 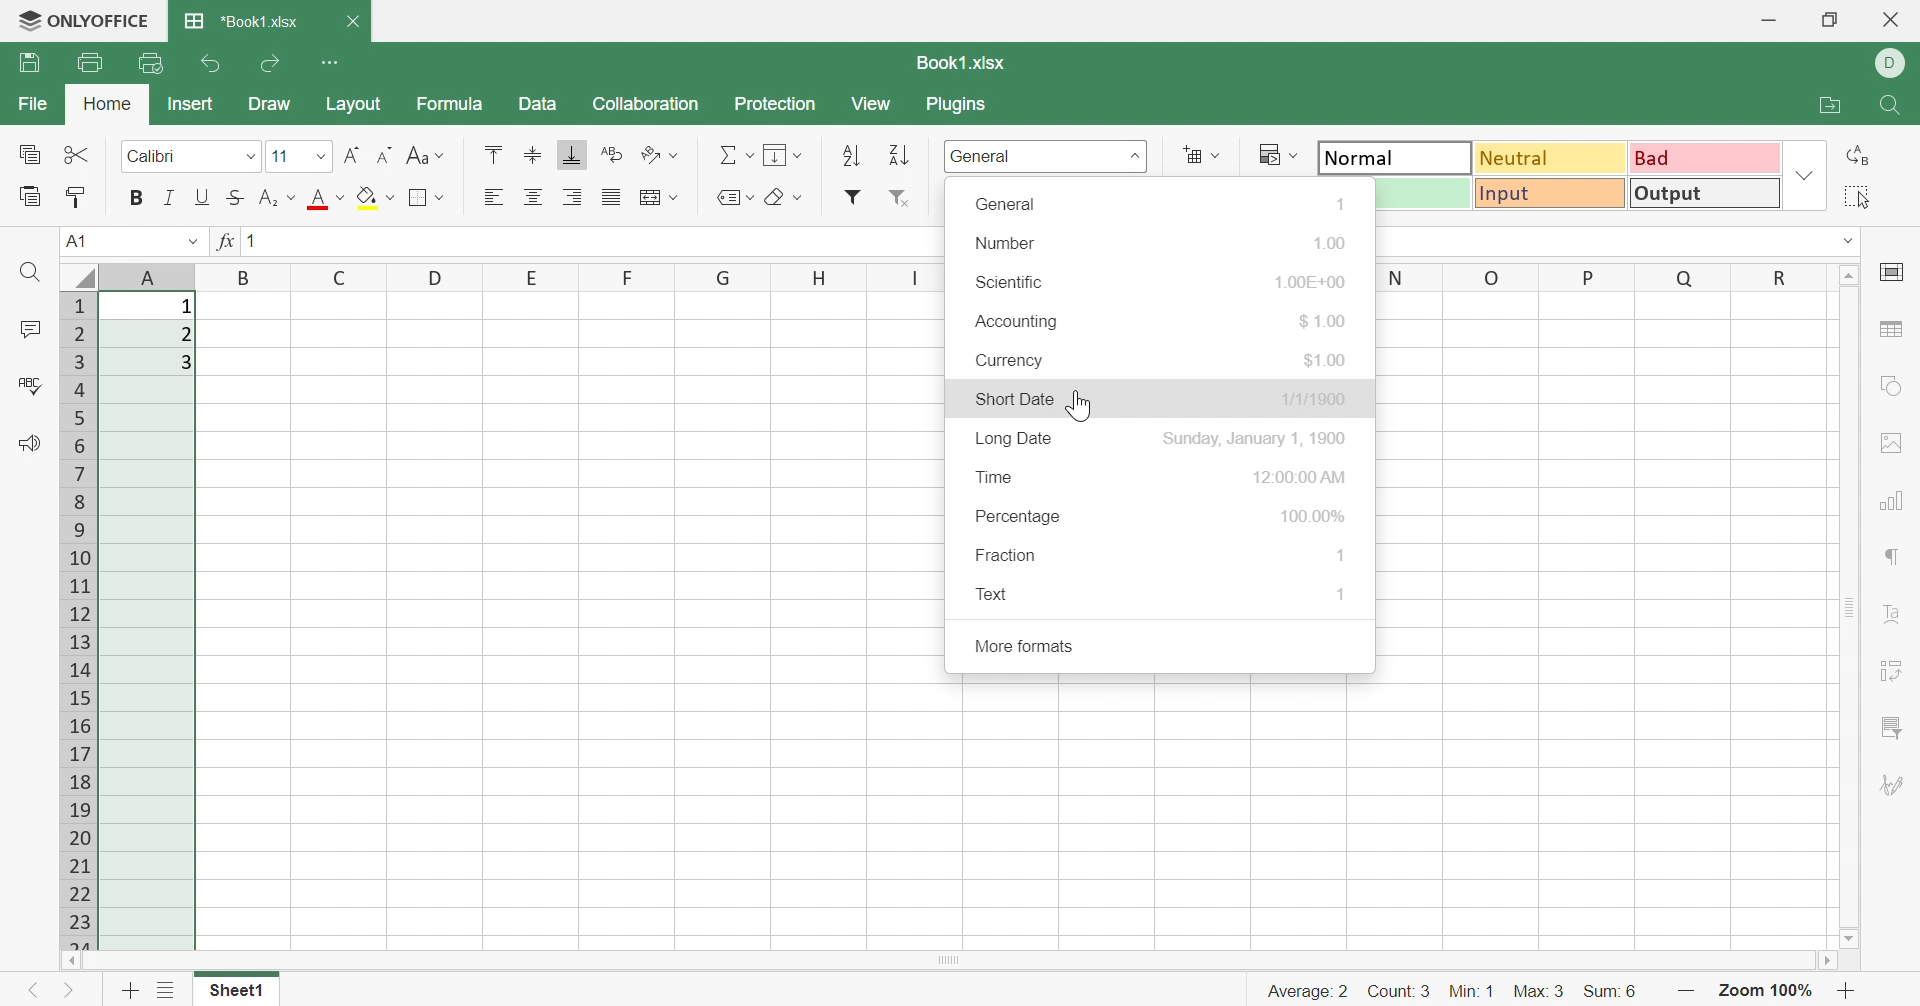 I want to click on Bold, so click(x=139, y=195).